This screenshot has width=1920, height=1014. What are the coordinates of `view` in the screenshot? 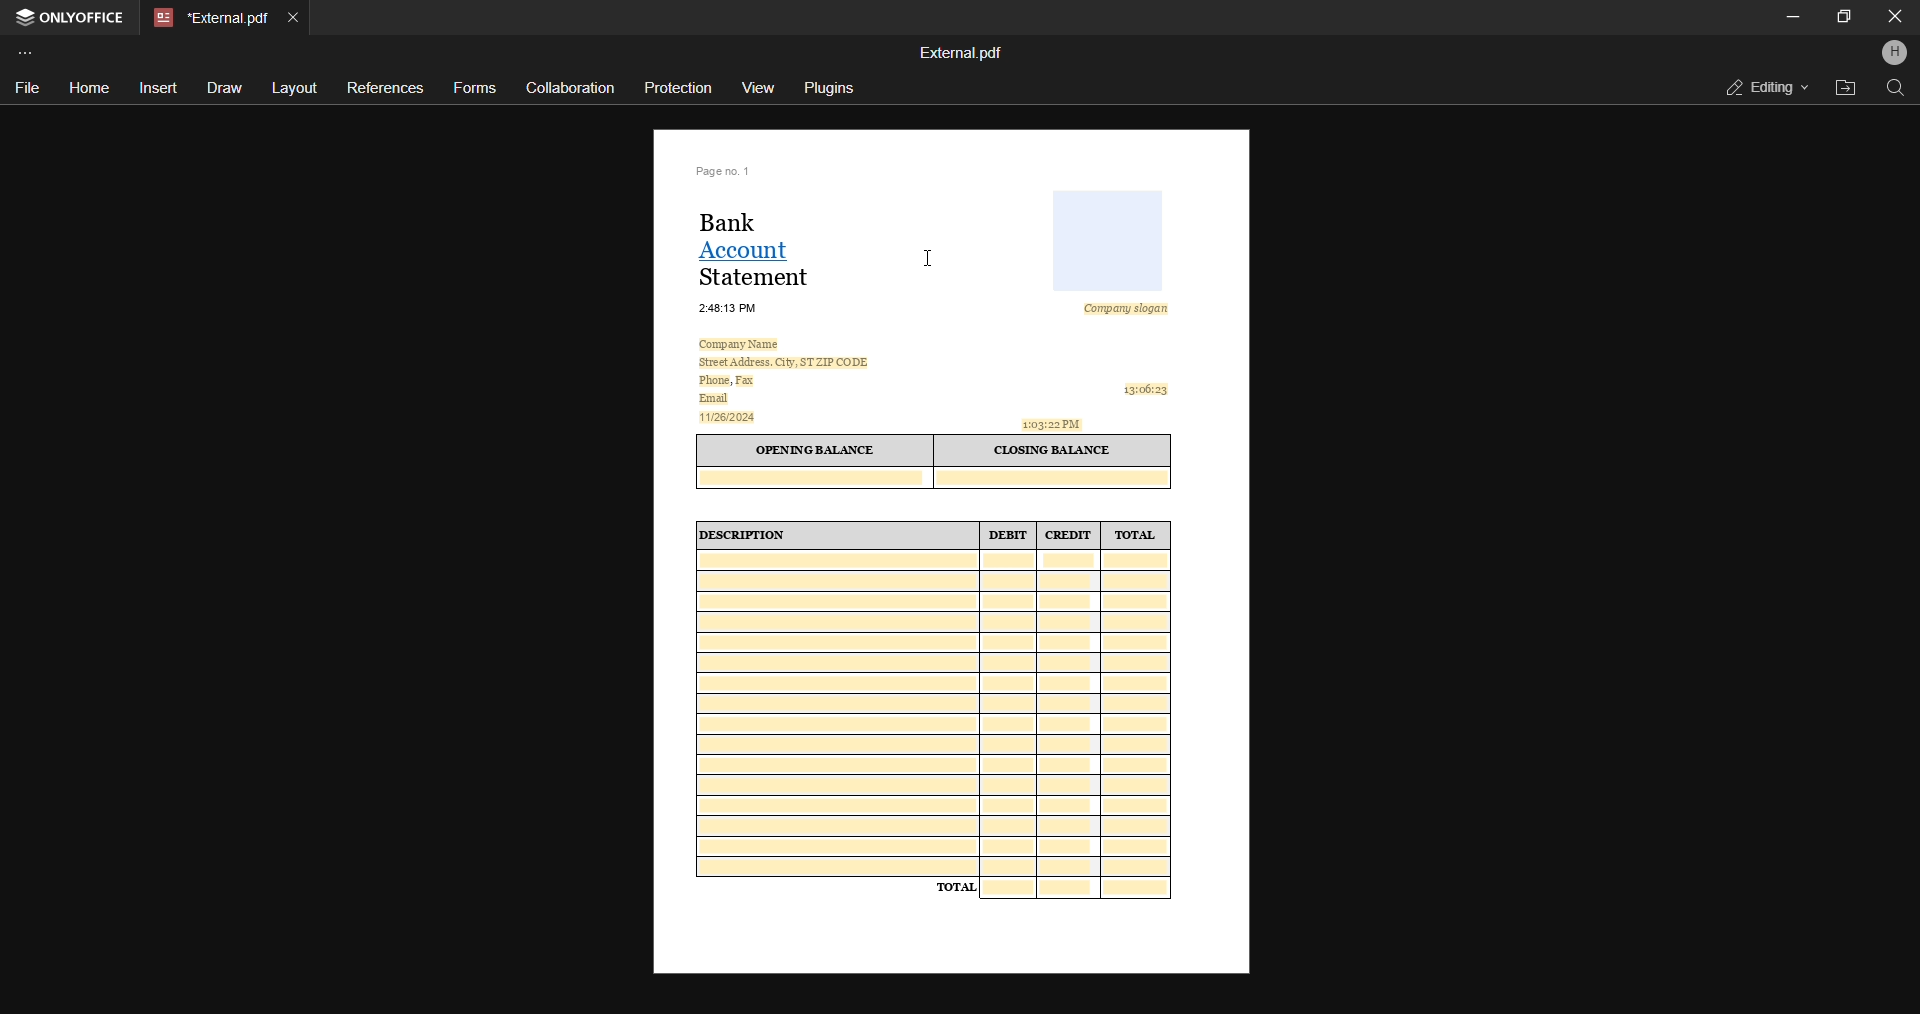 It's located at (759, 85).